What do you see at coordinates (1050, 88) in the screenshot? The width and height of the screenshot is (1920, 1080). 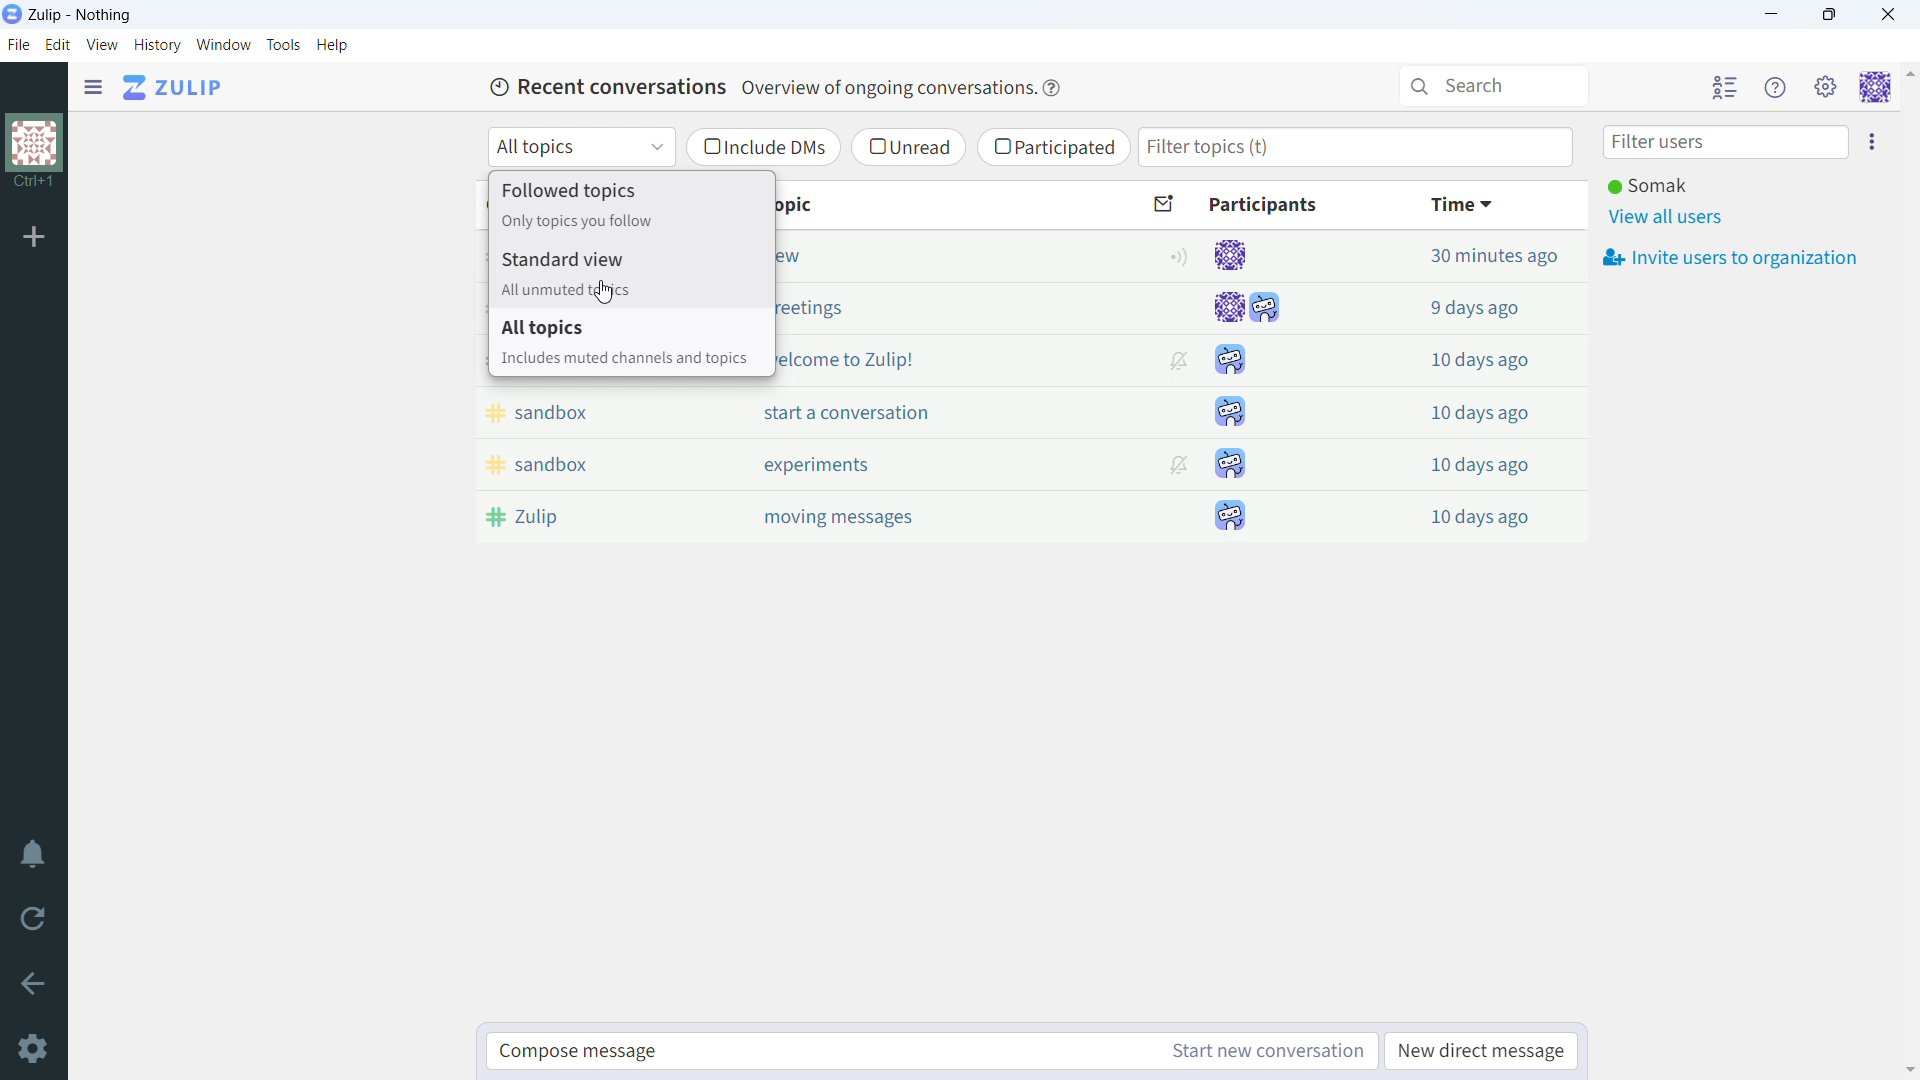 I see `help` at bounding box center [1050, 88].